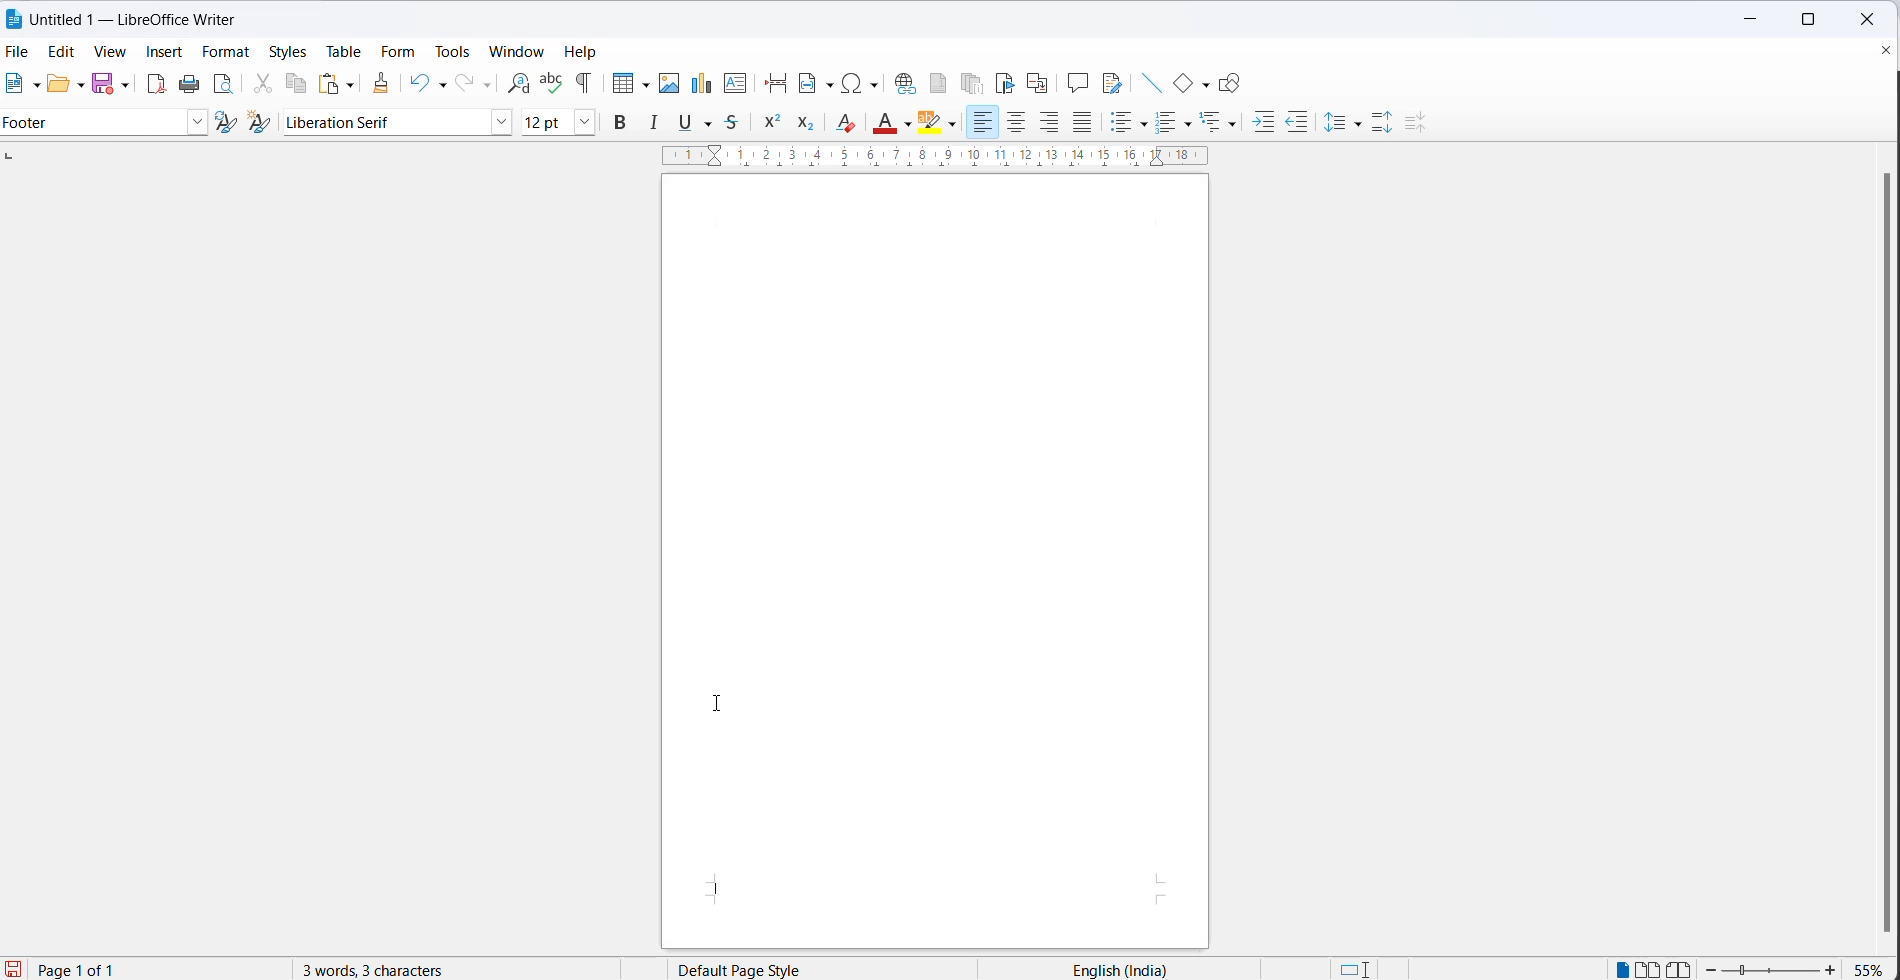  I want to click on insert, so click(166, 55).